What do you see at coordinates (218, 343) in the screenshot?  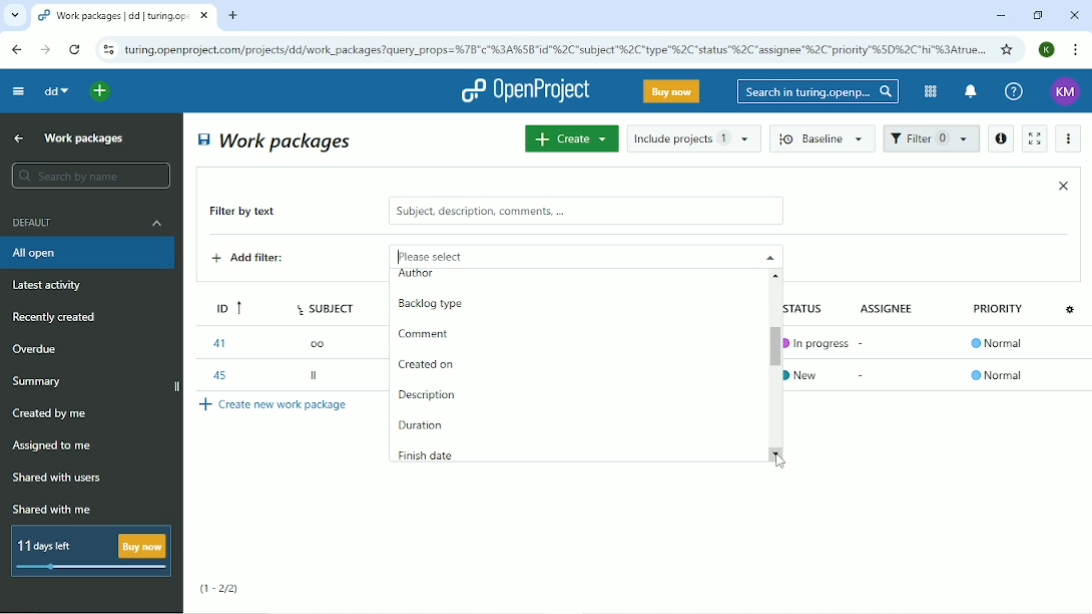 I see `41` at bounding box center [218, 343].